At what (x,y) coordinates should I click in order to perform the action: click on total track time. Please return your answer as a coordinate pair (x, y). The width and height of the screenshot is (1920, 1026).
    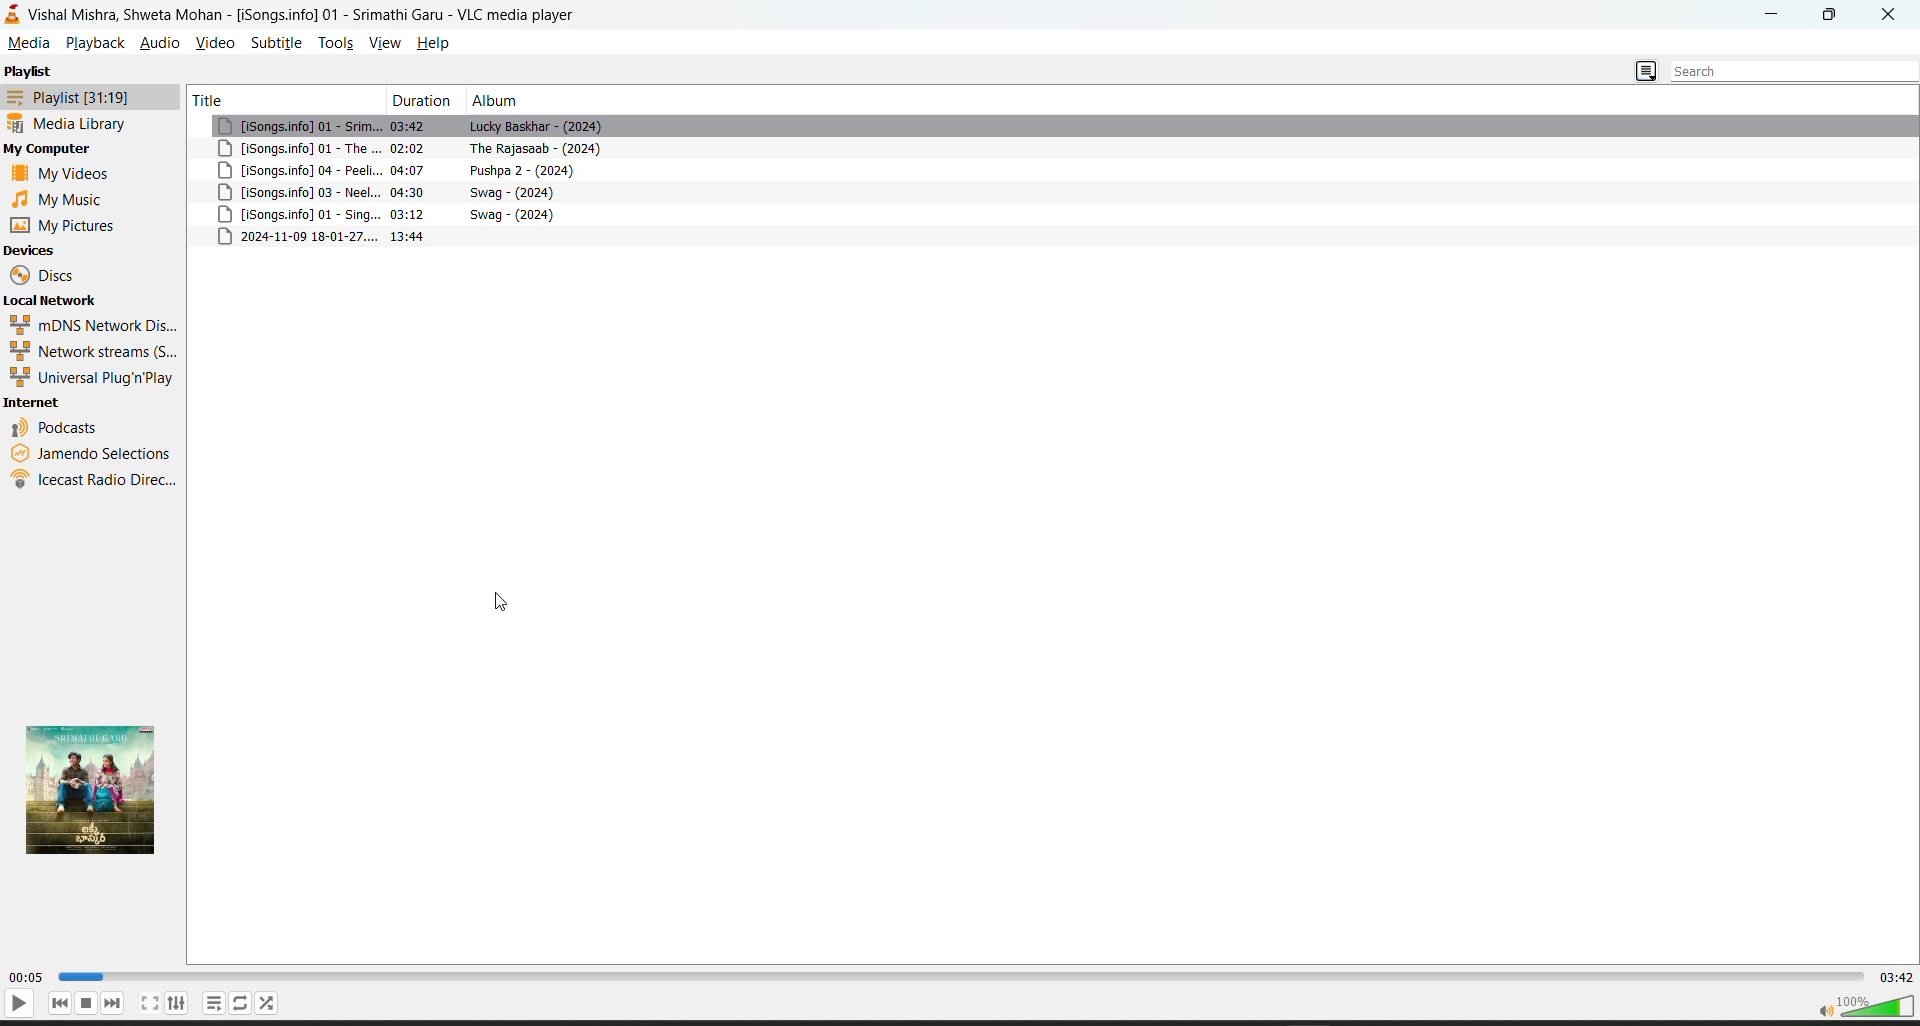
    Looking at the image, I should click on (1900, 977).